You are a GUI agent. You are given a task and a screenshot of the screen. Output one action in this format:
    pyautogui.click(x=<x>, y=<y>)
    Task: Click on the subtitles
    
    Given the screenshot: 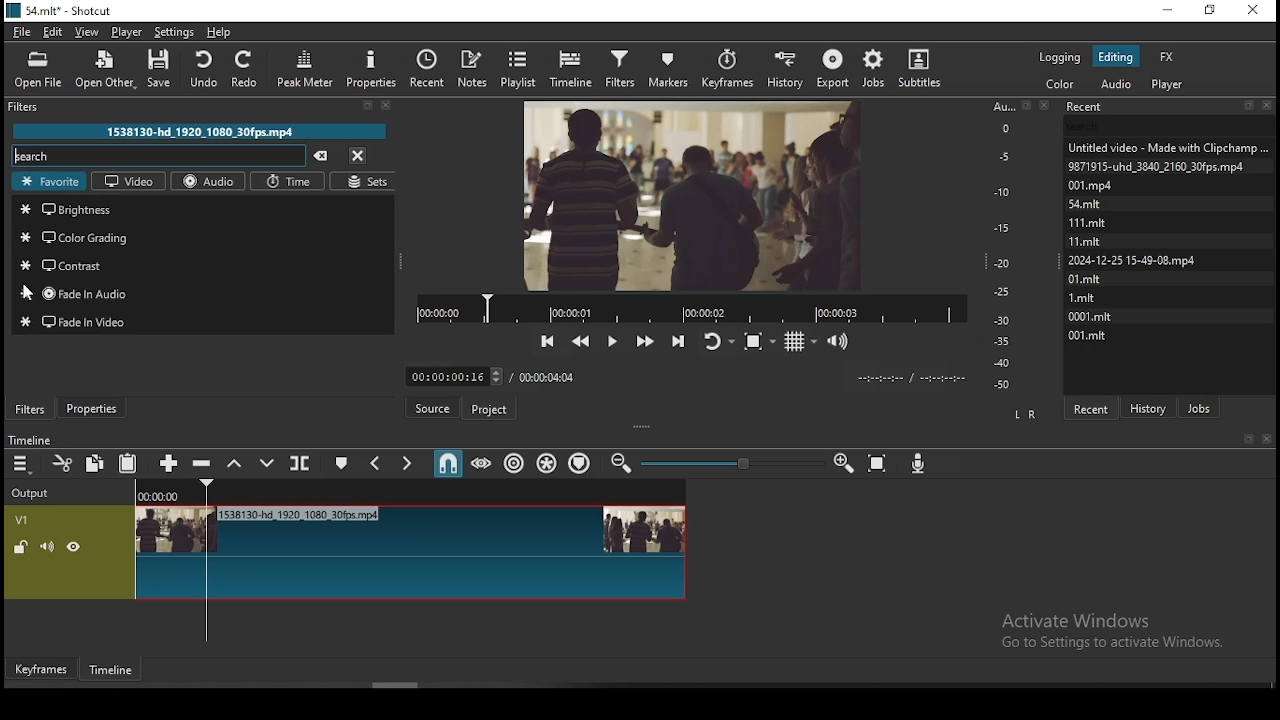 What is the action you would take?
    pyautogui.click(x=924, y=67)
    